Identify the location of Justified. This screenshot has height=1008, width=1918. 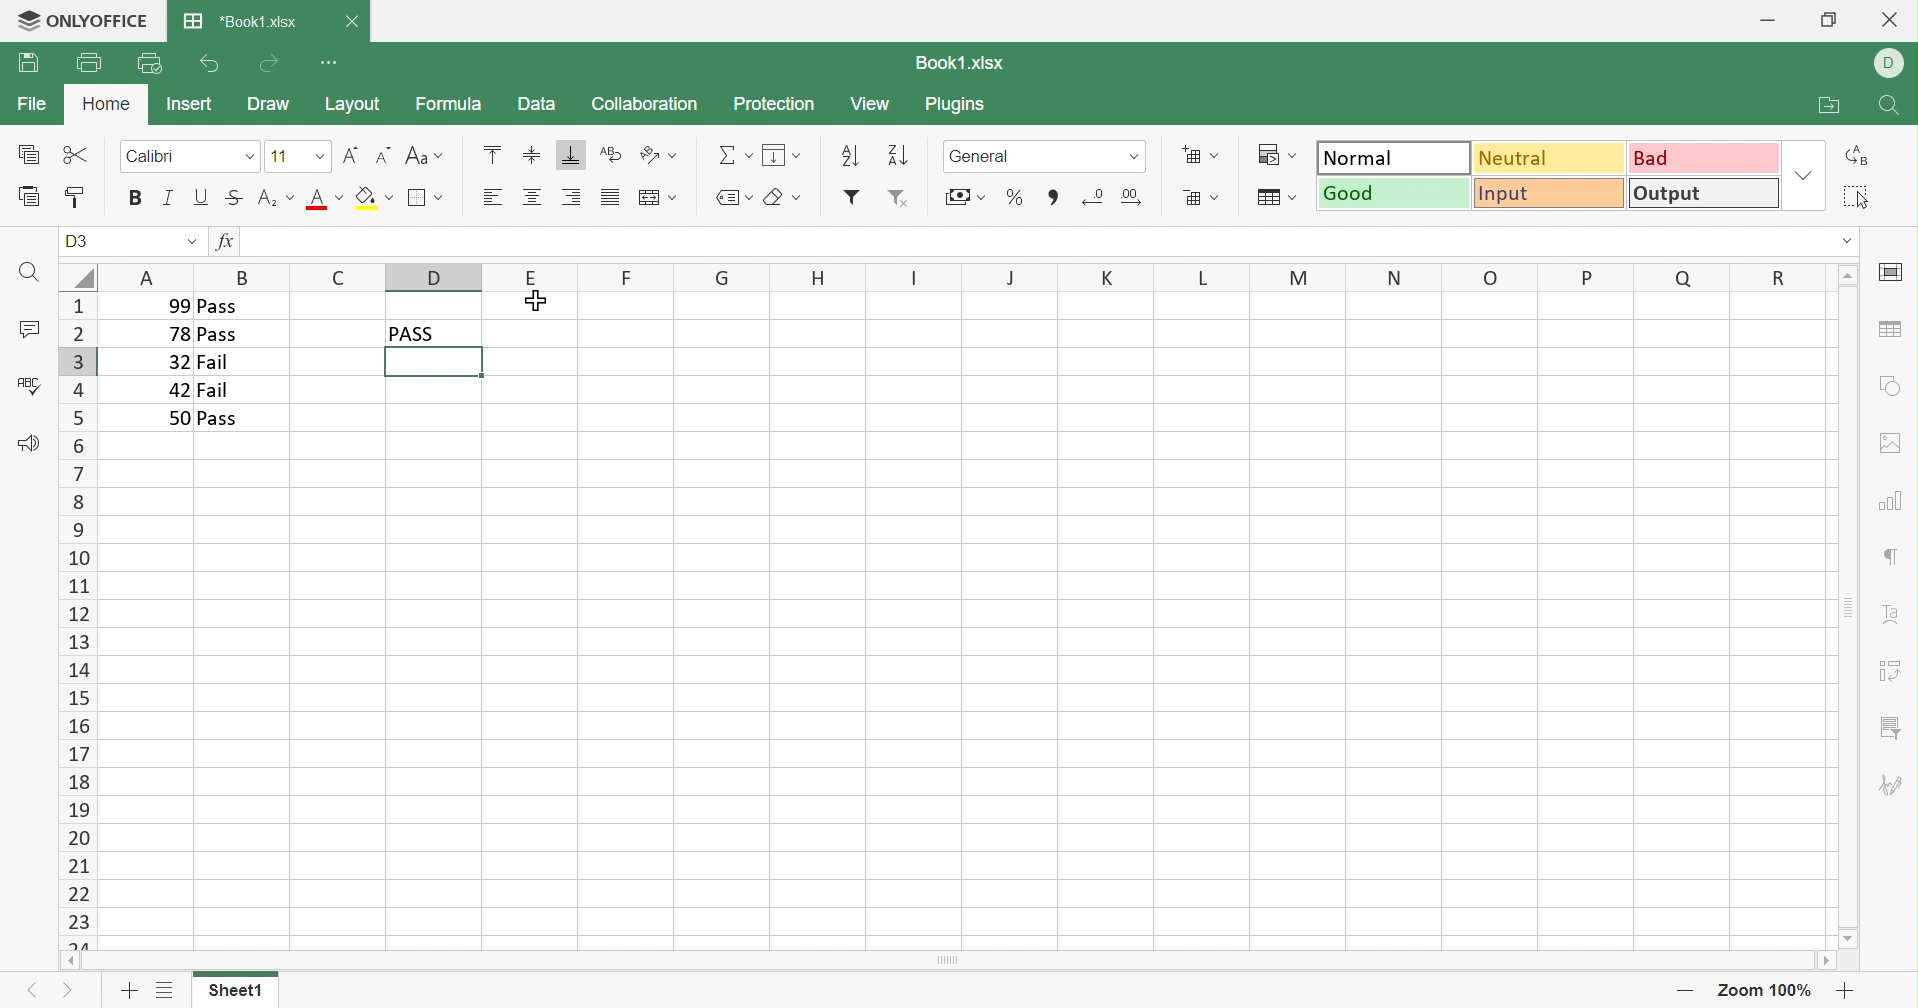
(608, 198).